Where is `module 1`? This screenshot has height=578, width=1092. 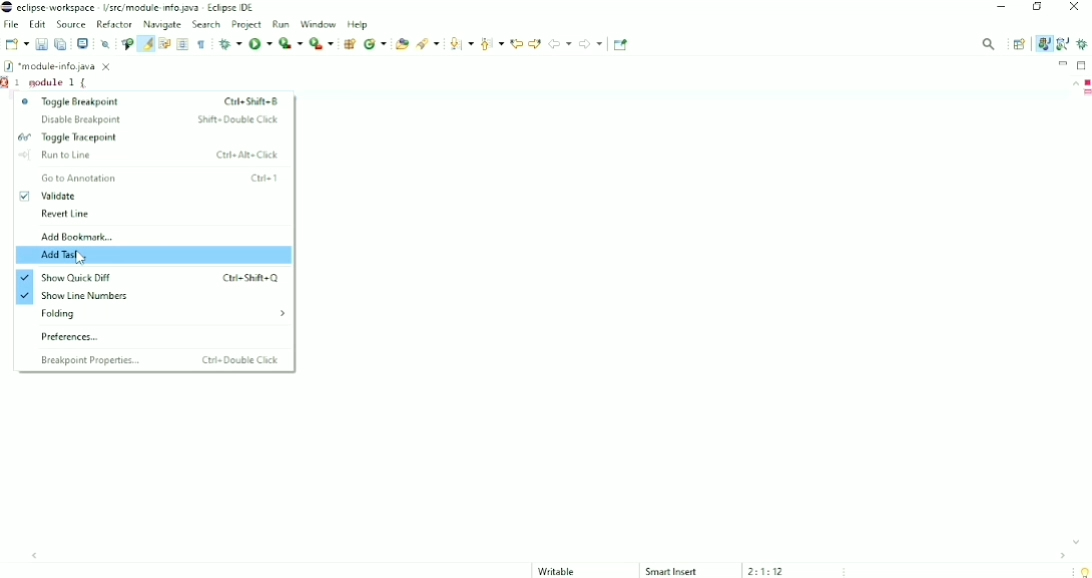 module 1 is located at coordinates (60, 82).